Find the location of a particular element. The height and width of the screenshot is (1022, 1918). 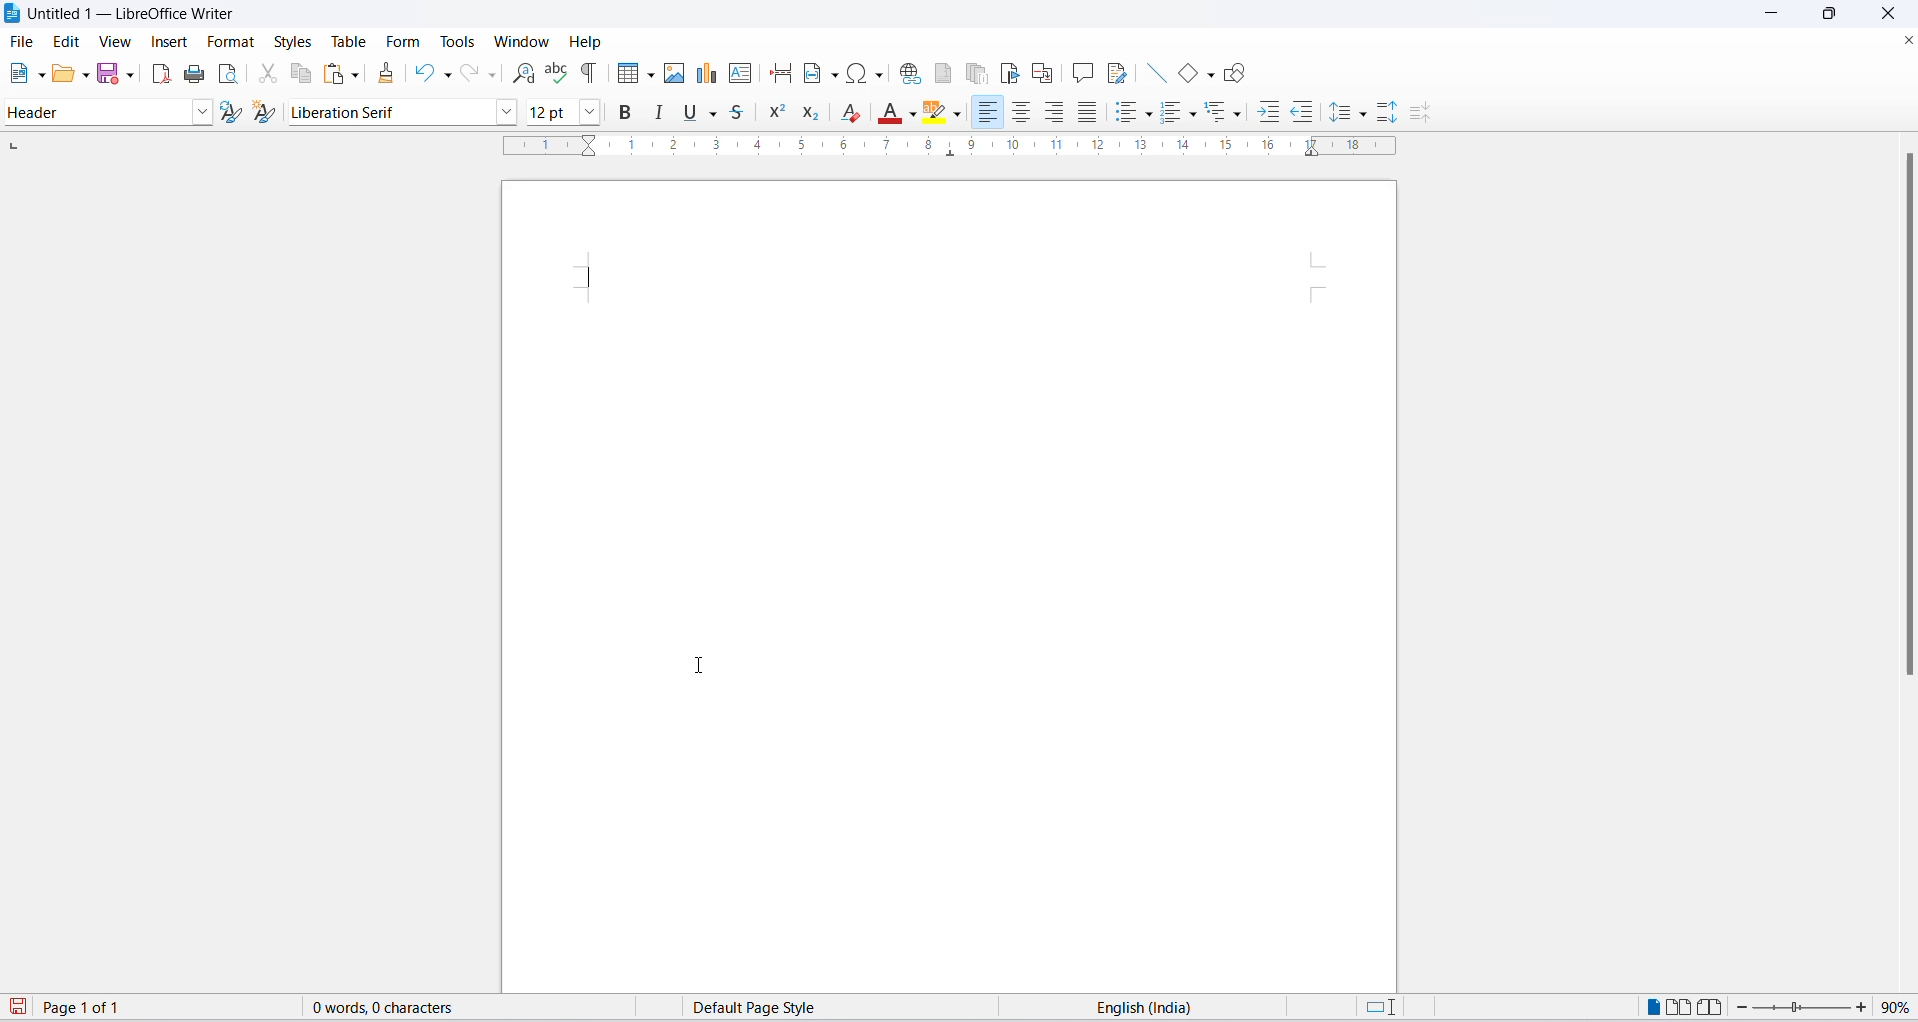

increase paragraph spacing is located at coordinates (1386, 111).